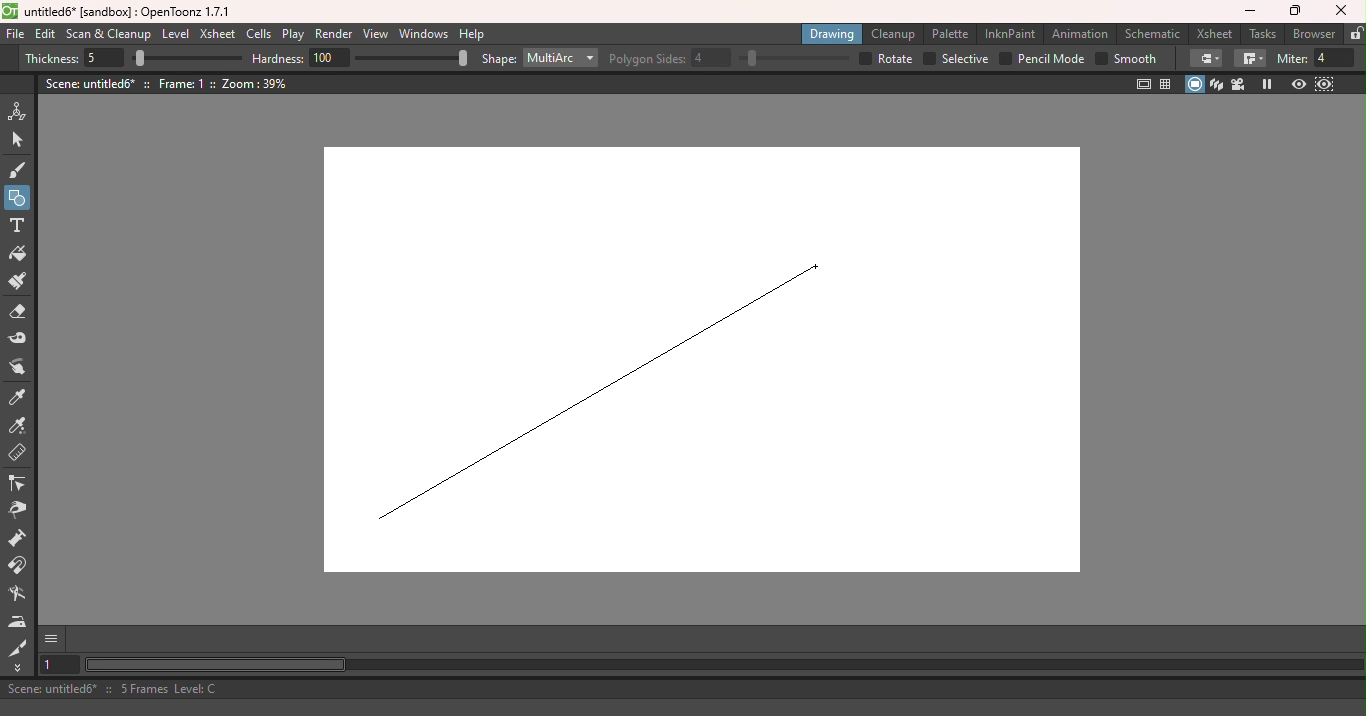 Image resolution: width=1366 pixels, height=716 pixels. I want to click on Cursor, so click(819, 264).